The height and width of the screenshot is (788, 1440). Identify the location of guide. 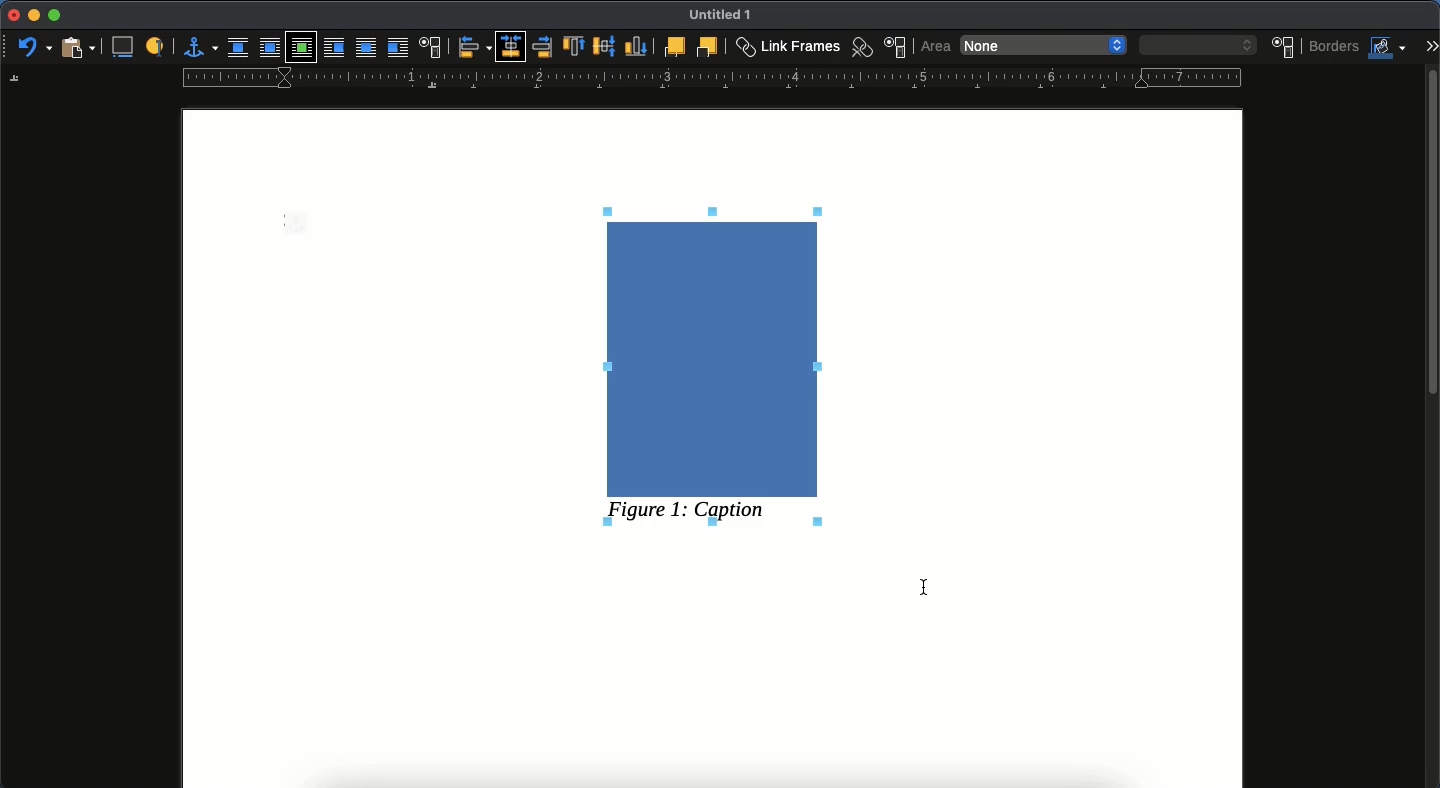
(713, 78).